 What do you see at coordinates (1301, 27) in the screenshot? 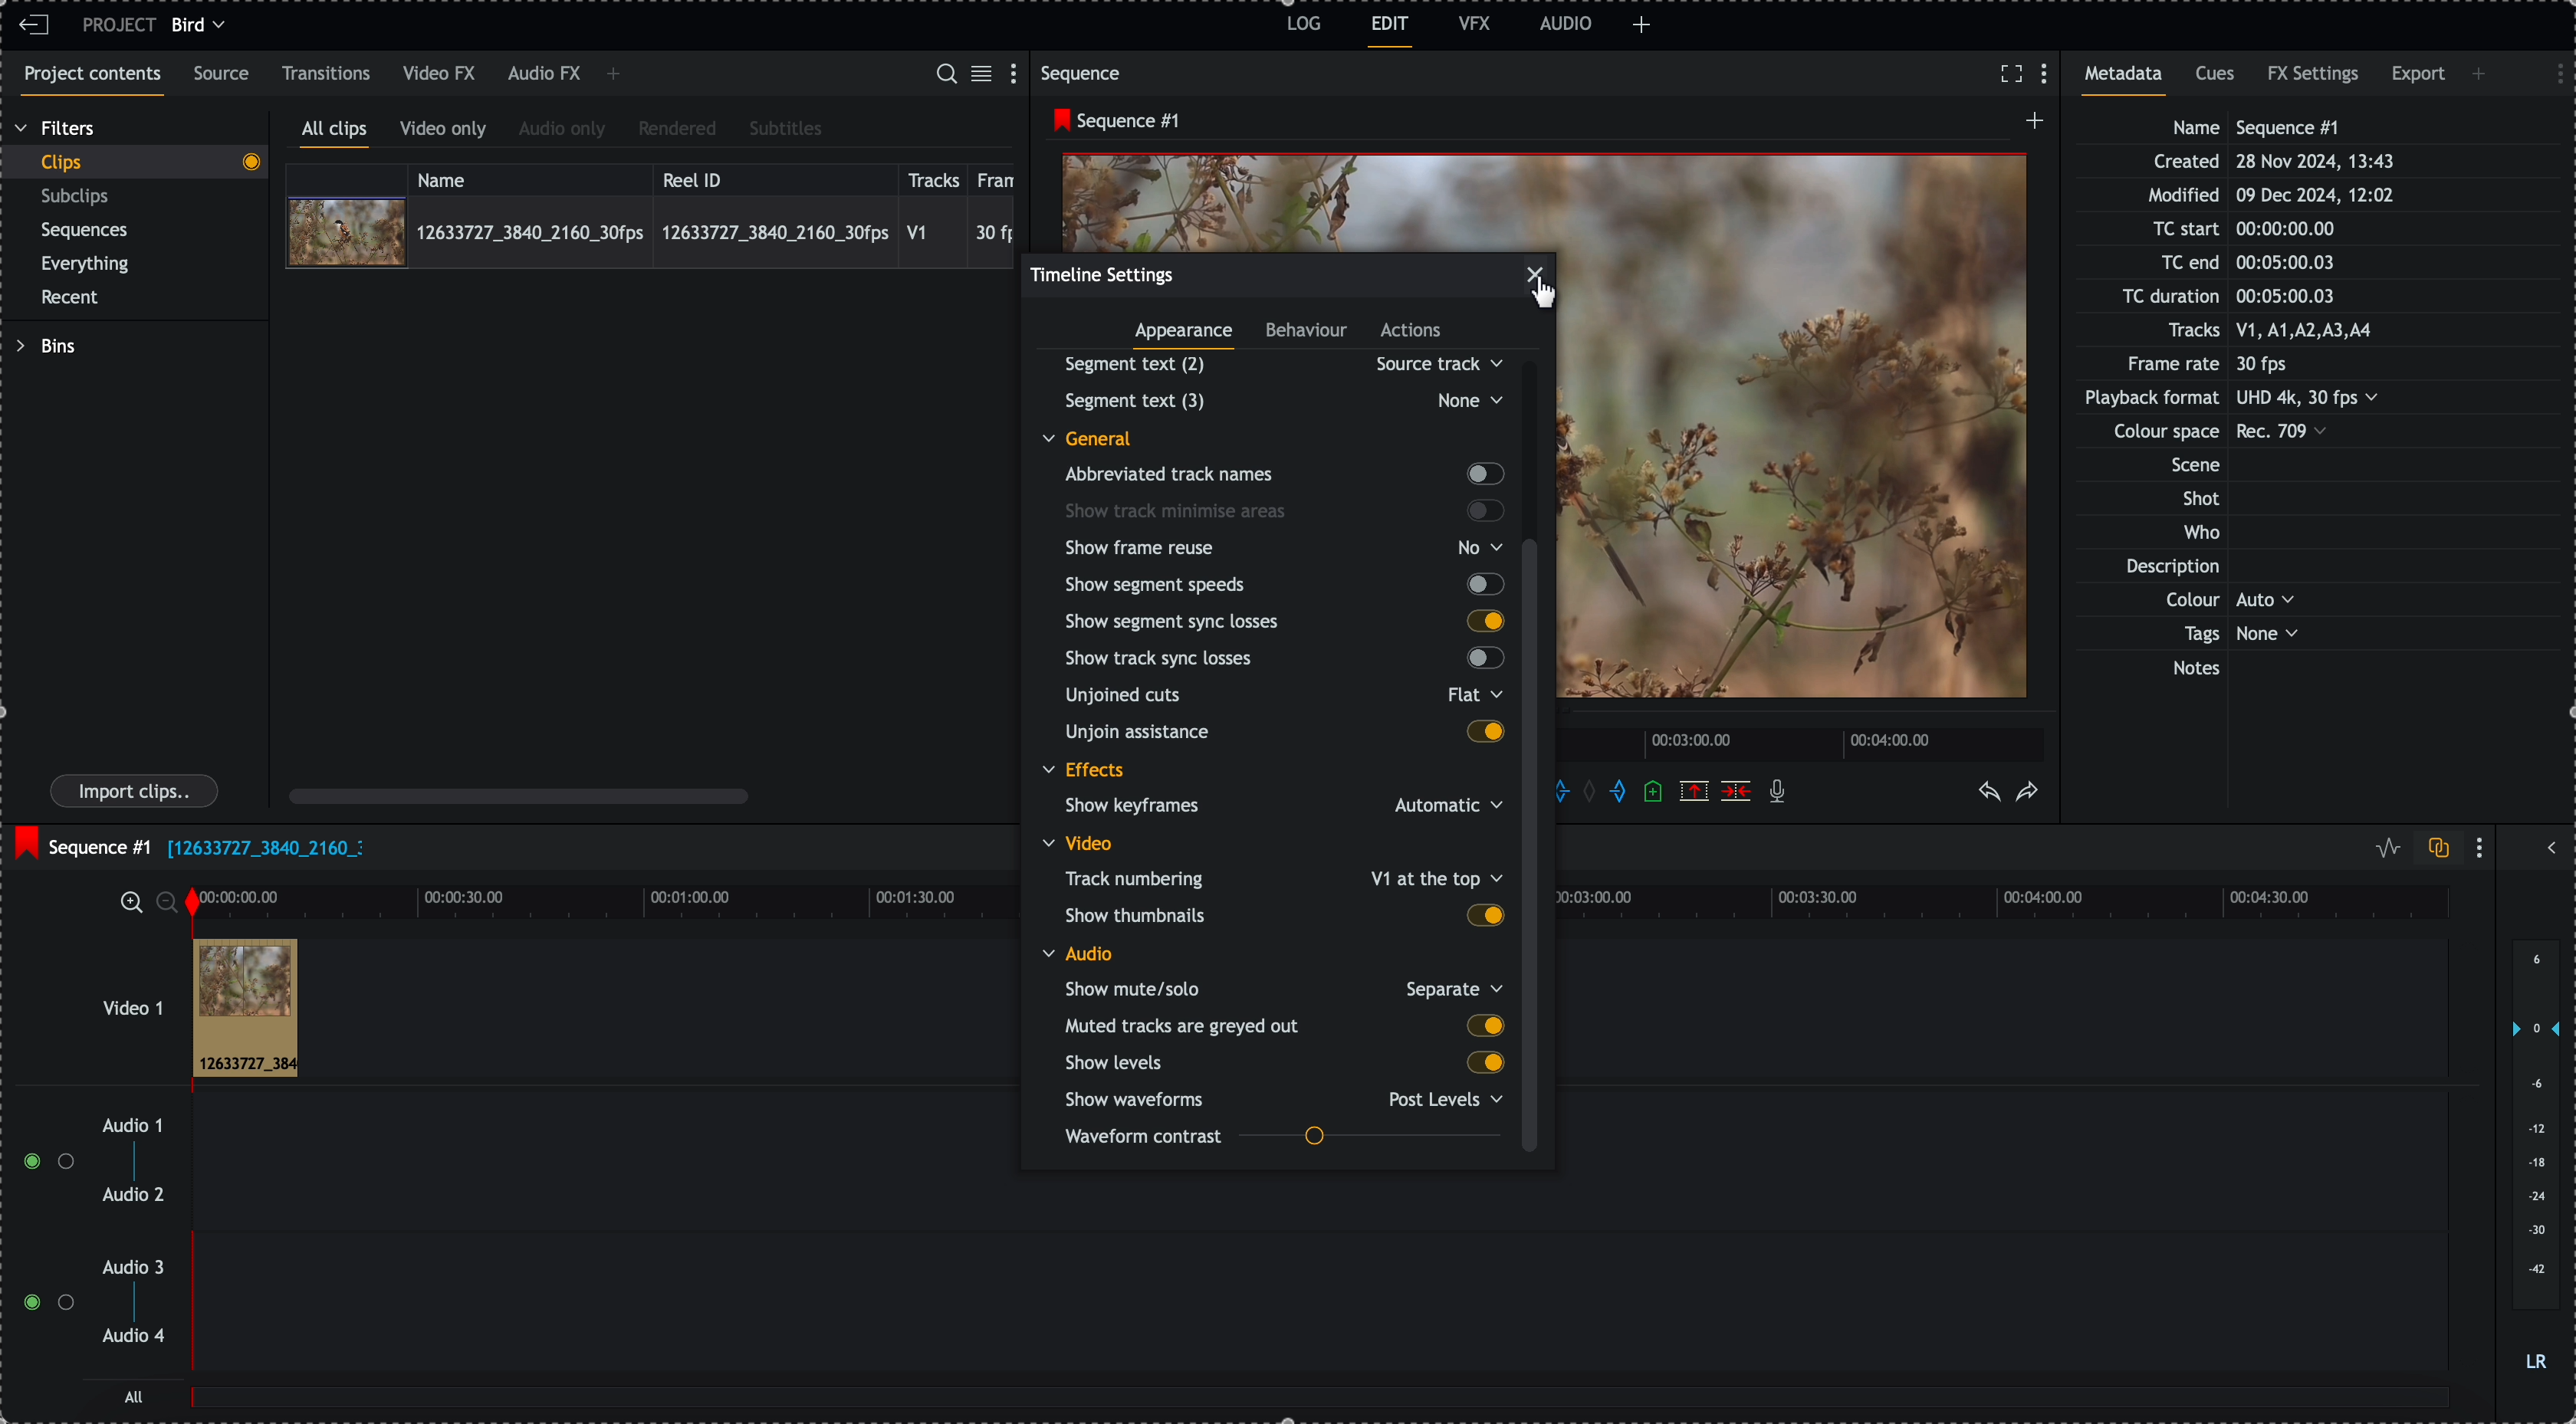
I see `log` at bounding box center [1301, 27].